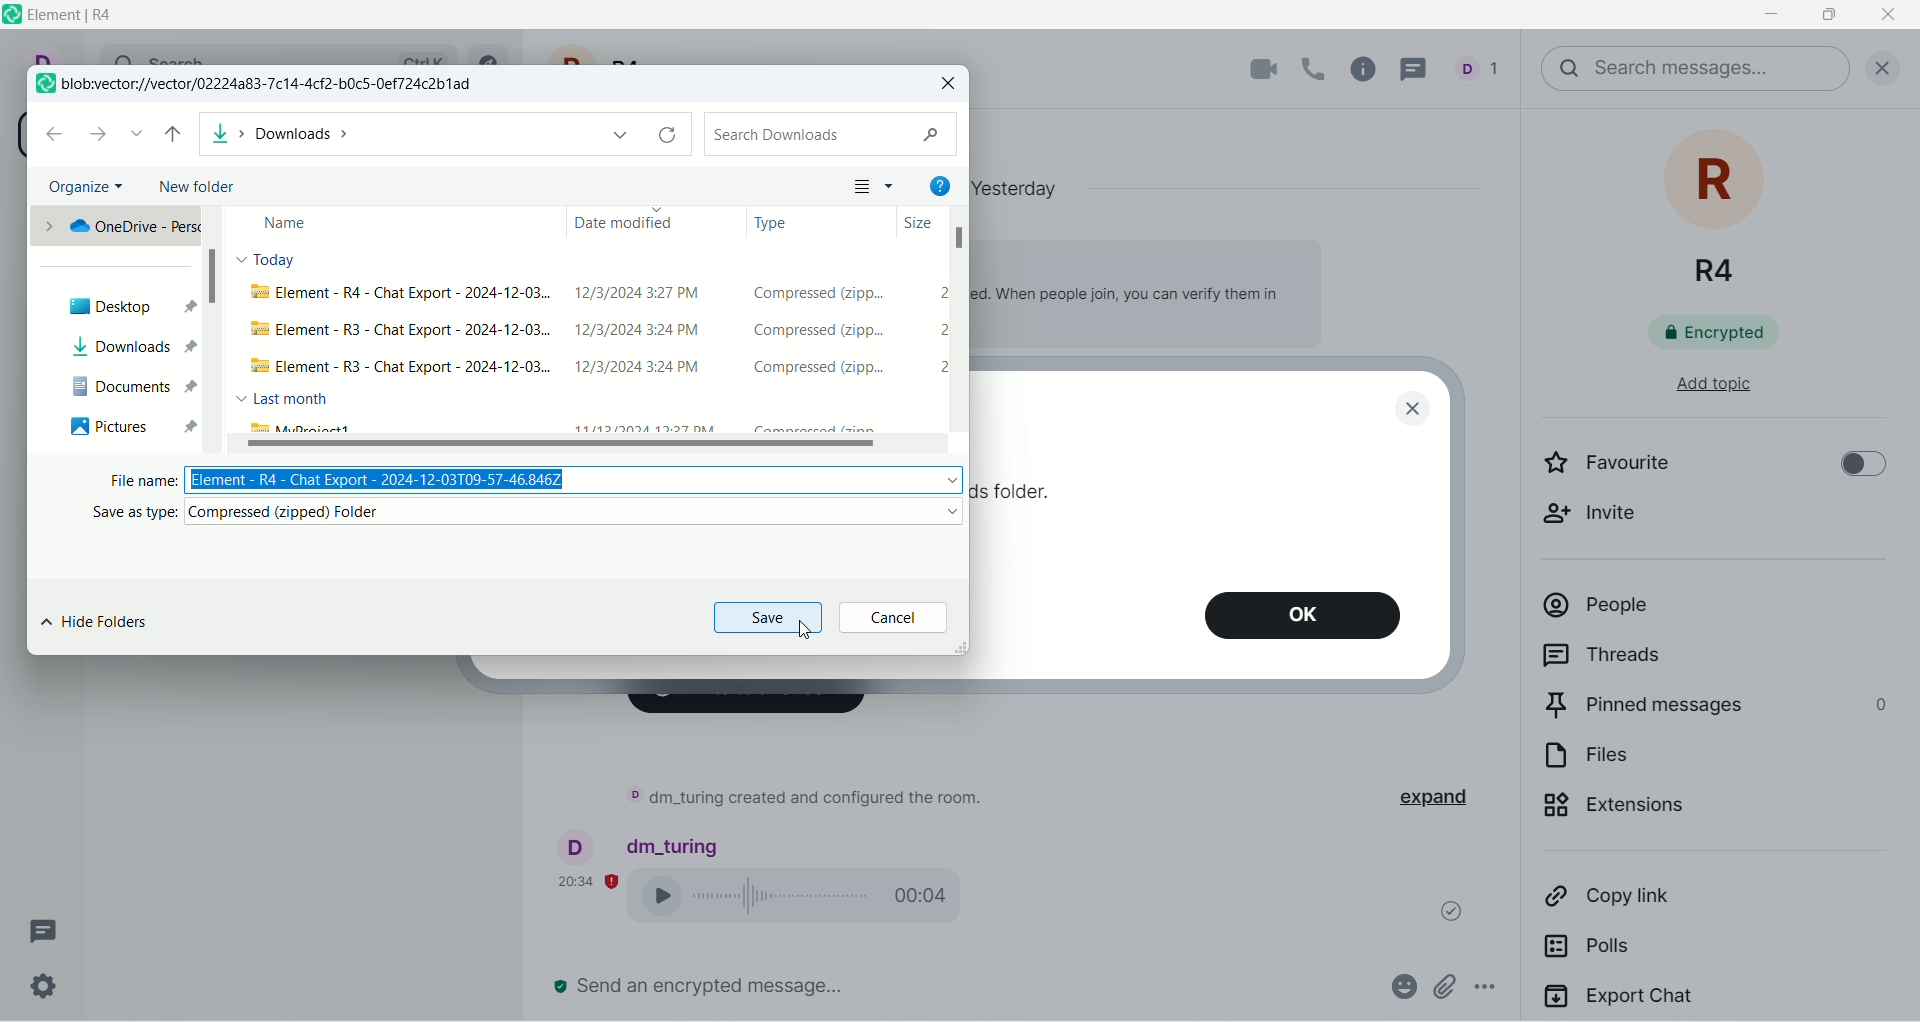 The image size is (1920, 1022). I want to click on location, so click(273, 85).